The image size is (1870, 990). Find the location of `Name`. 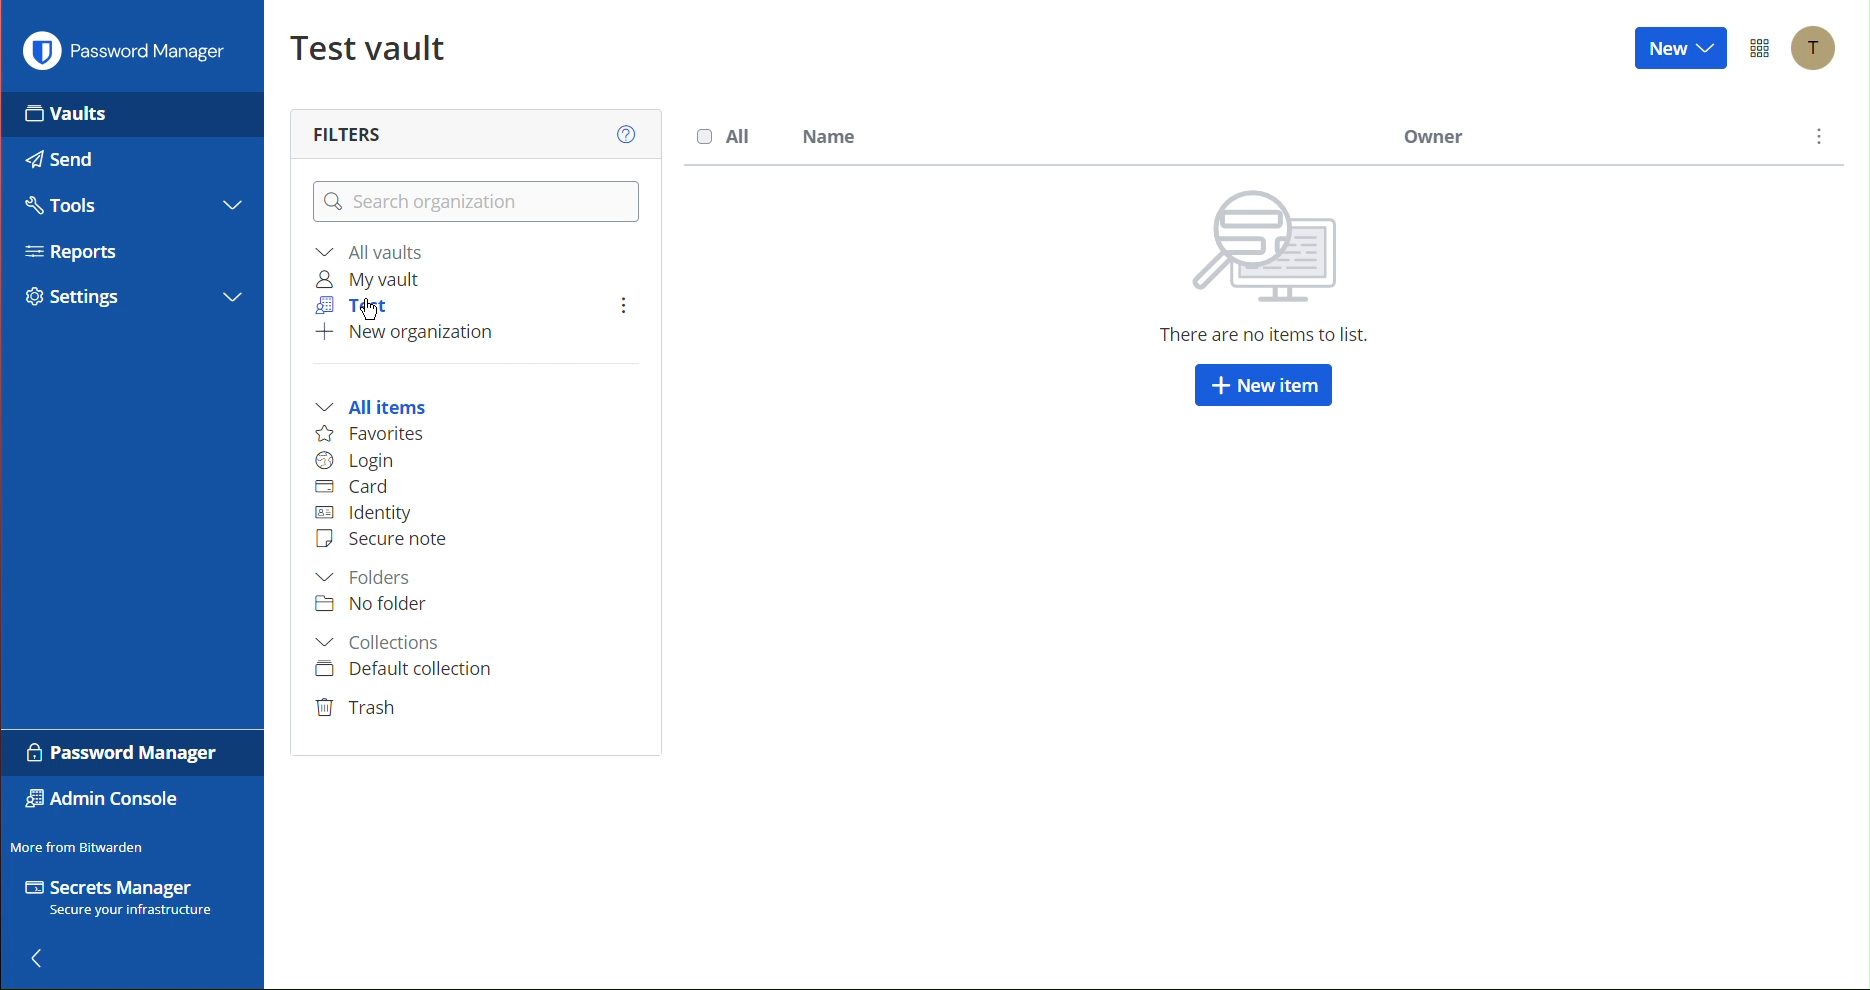

Name is located at coordinates (830, 137).